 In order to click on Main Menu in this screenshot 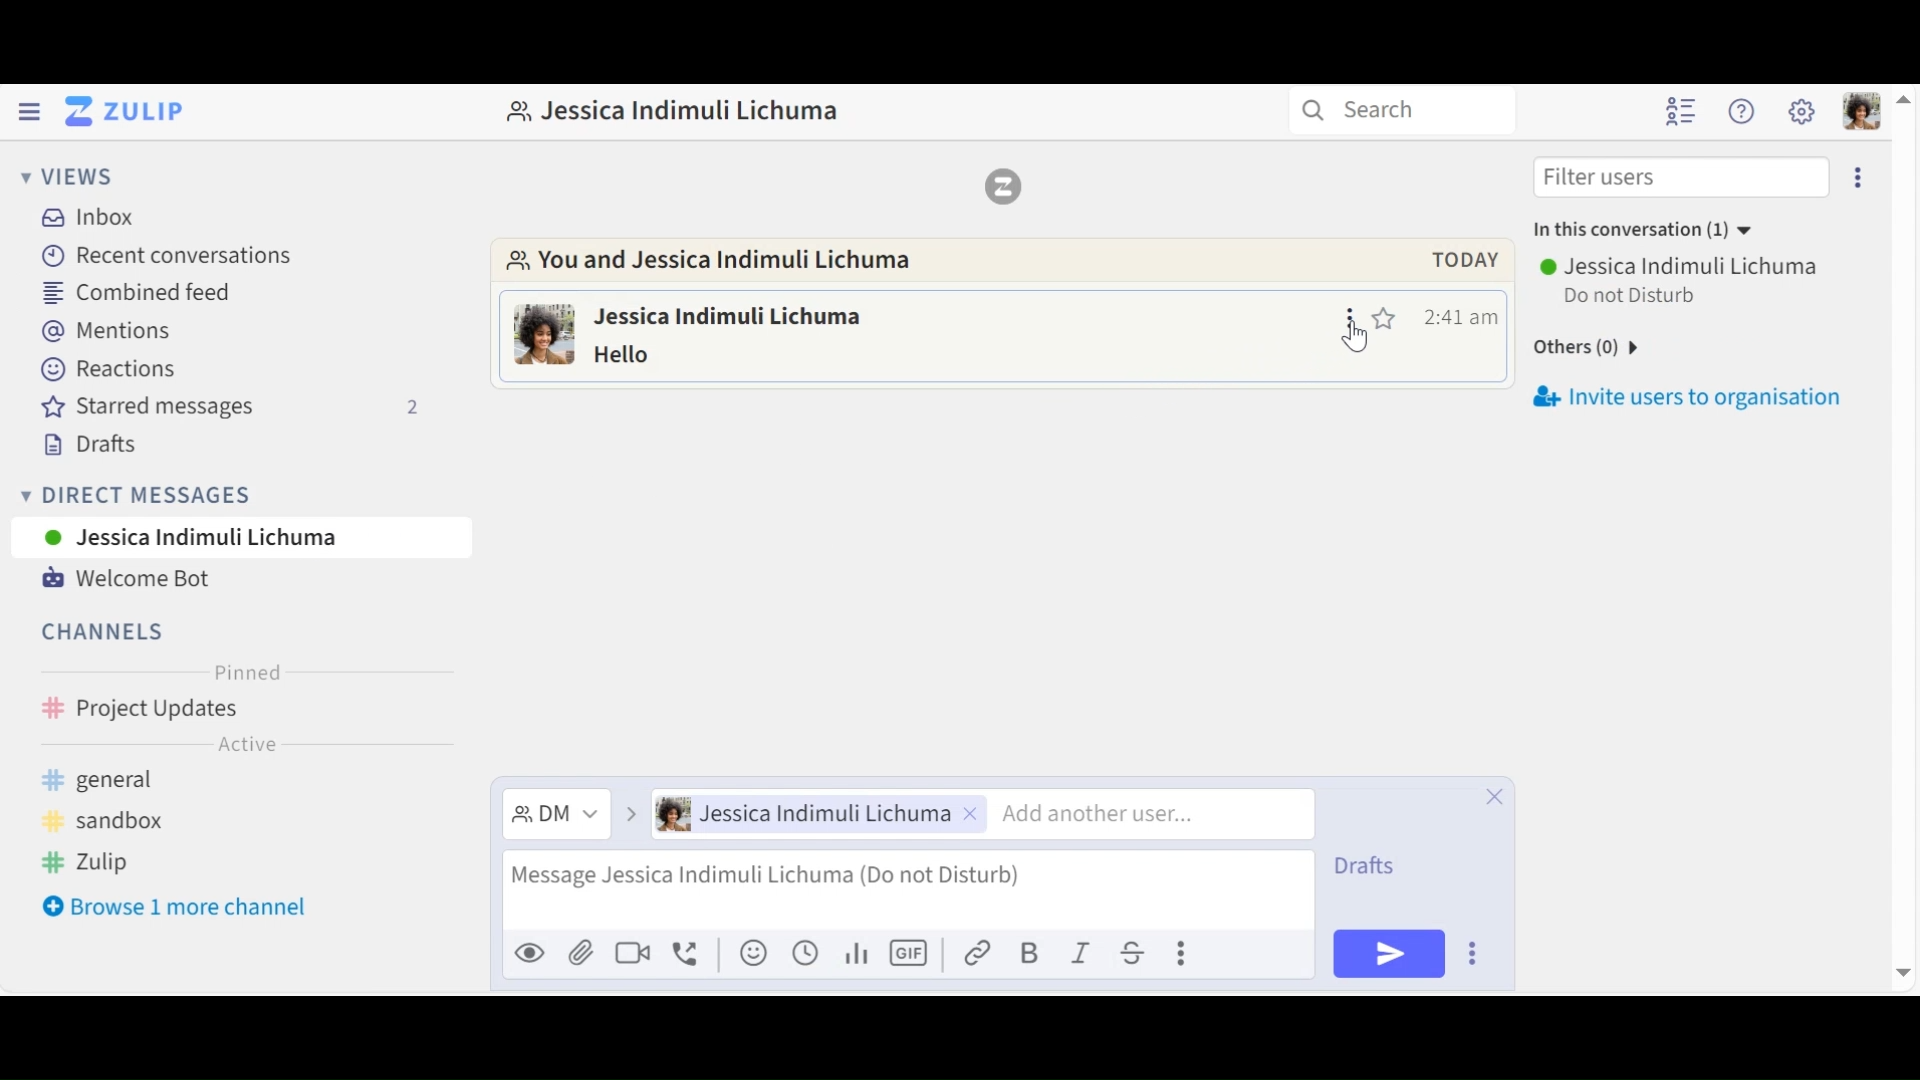, I will do `click(1801, 111)`.